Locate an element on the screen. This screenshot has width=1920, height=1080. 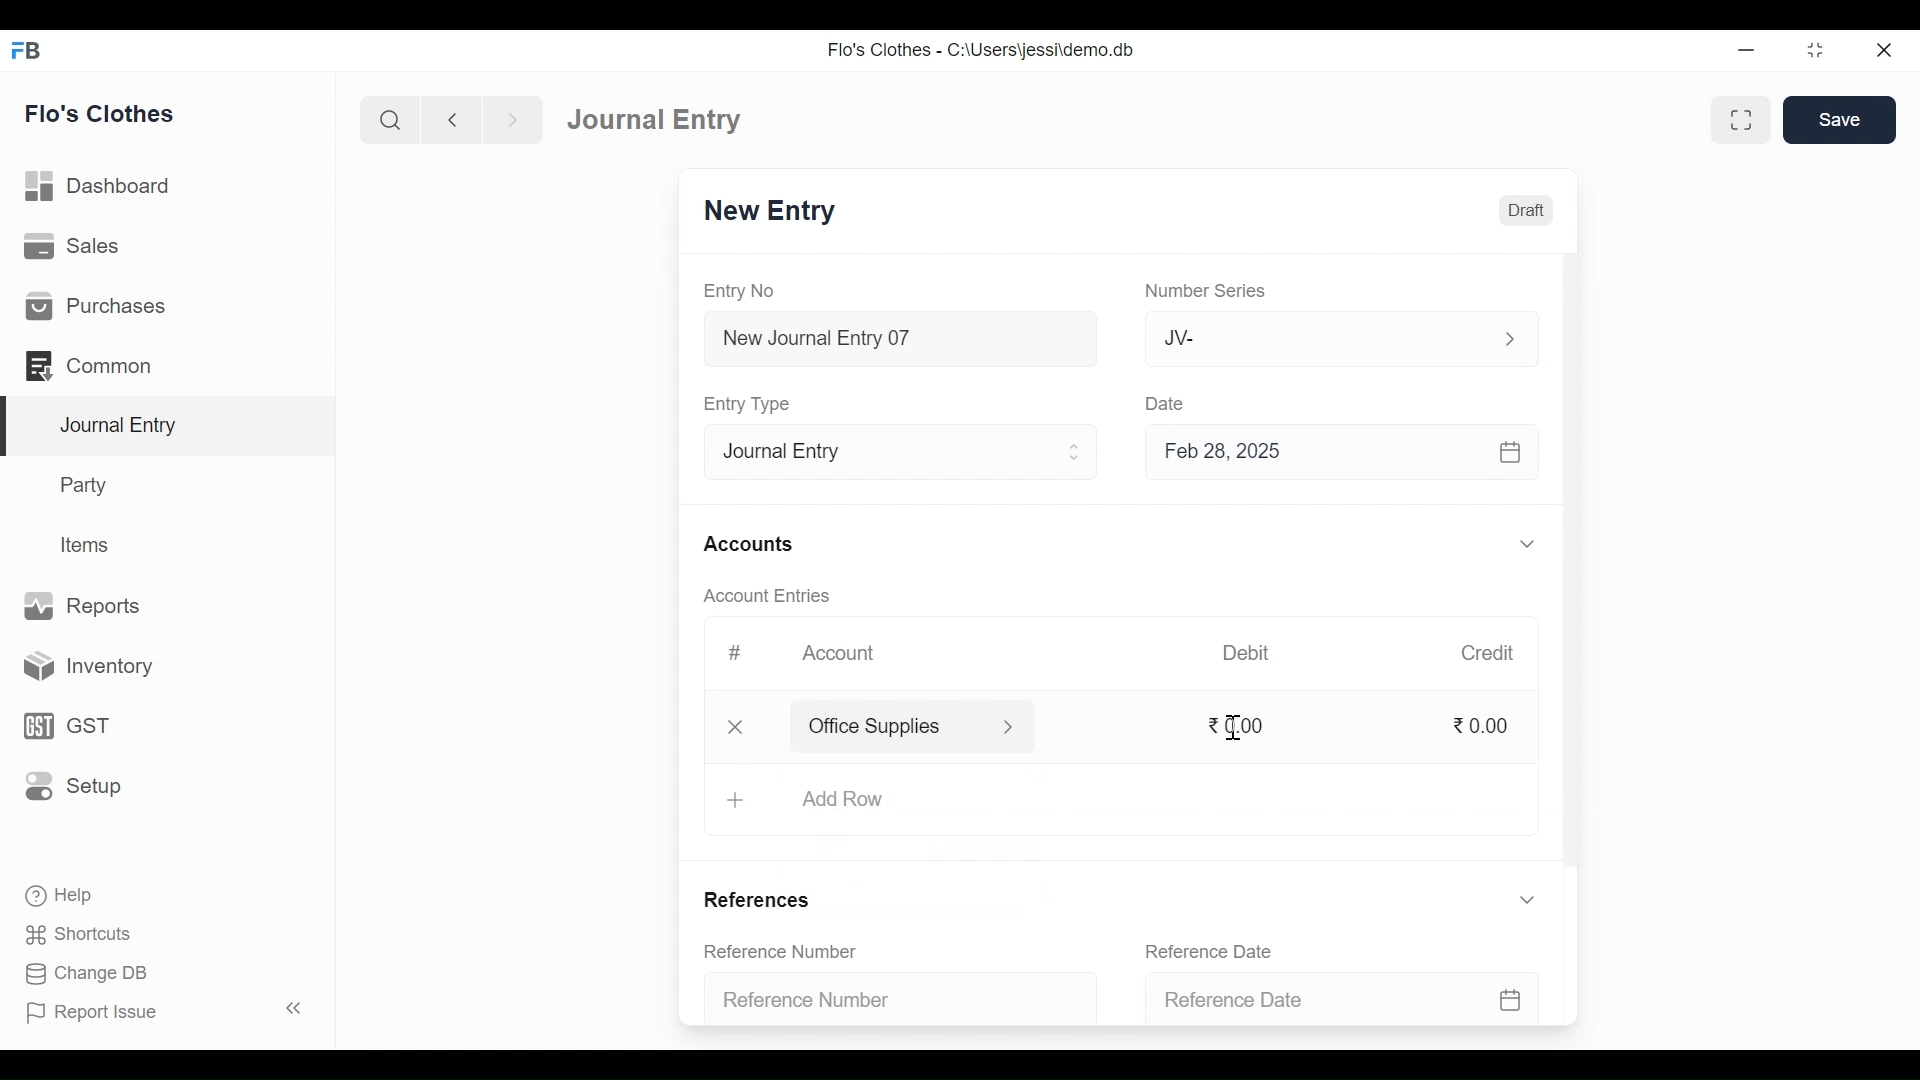
Setup is located at coordinates (73, 784).